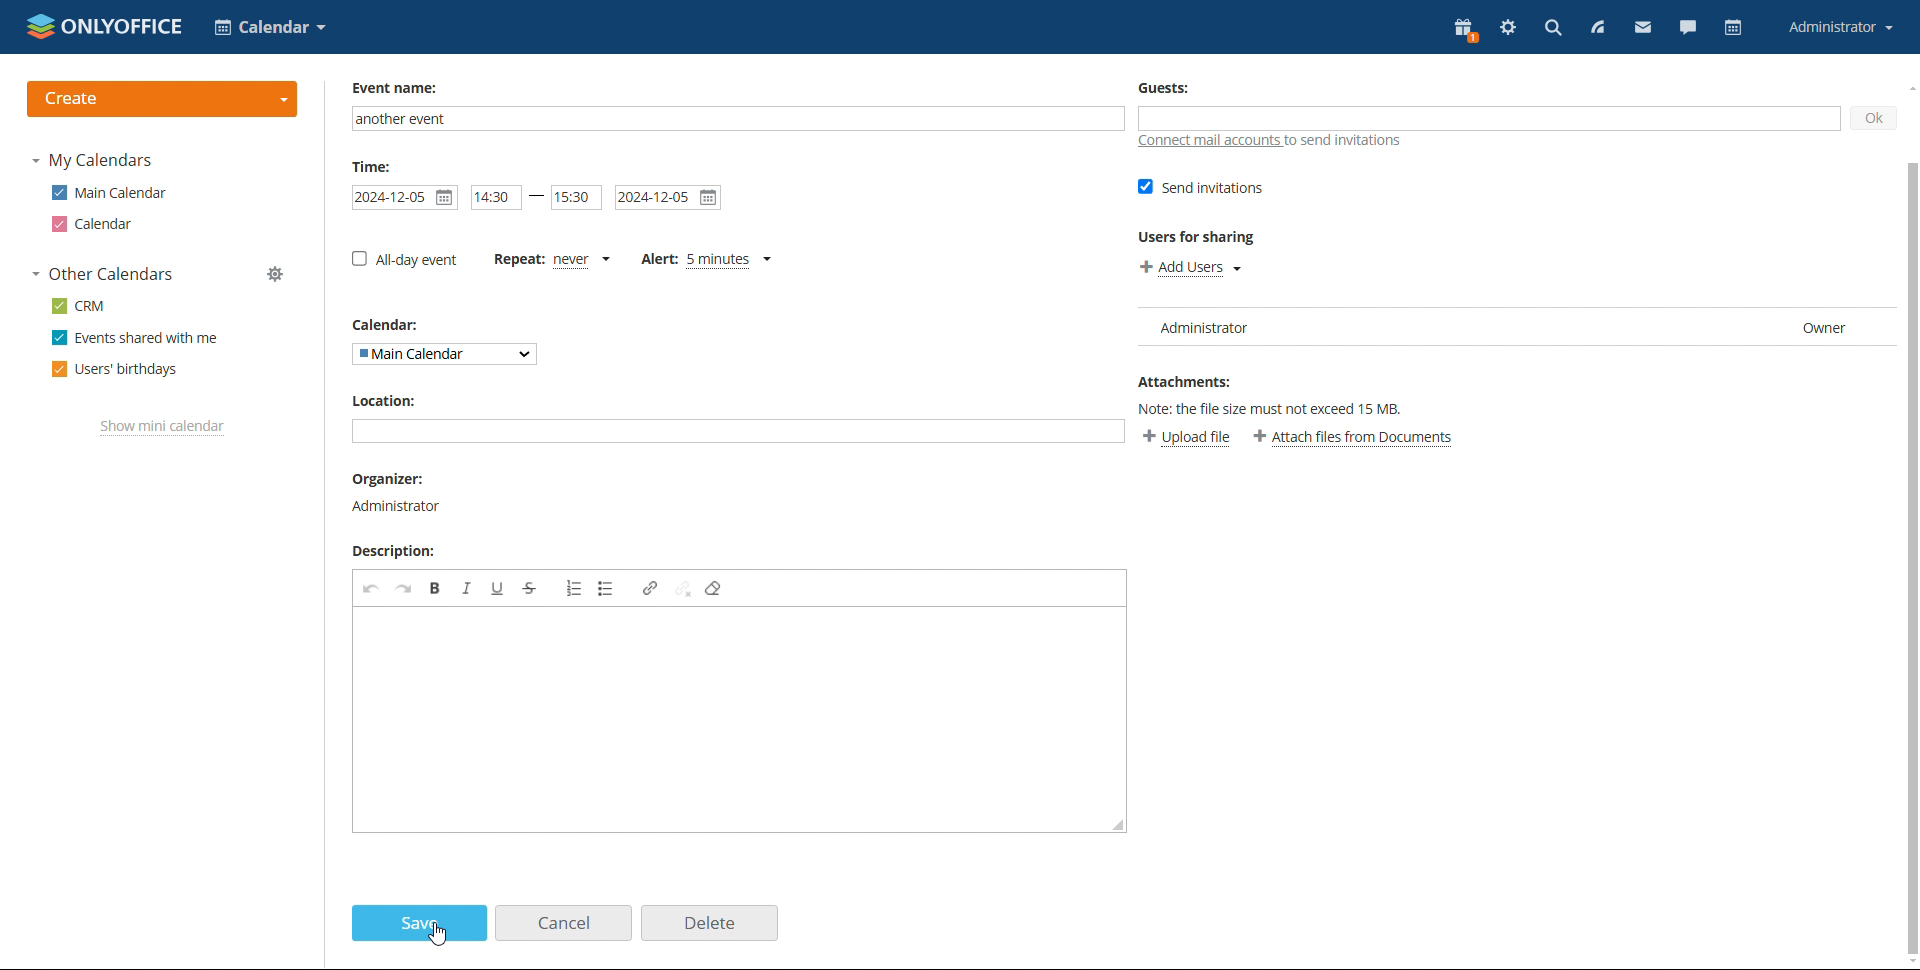 This screenshot has width=1920, height=970. I want to click on insert/remove bulleted list, so click(606, 589).